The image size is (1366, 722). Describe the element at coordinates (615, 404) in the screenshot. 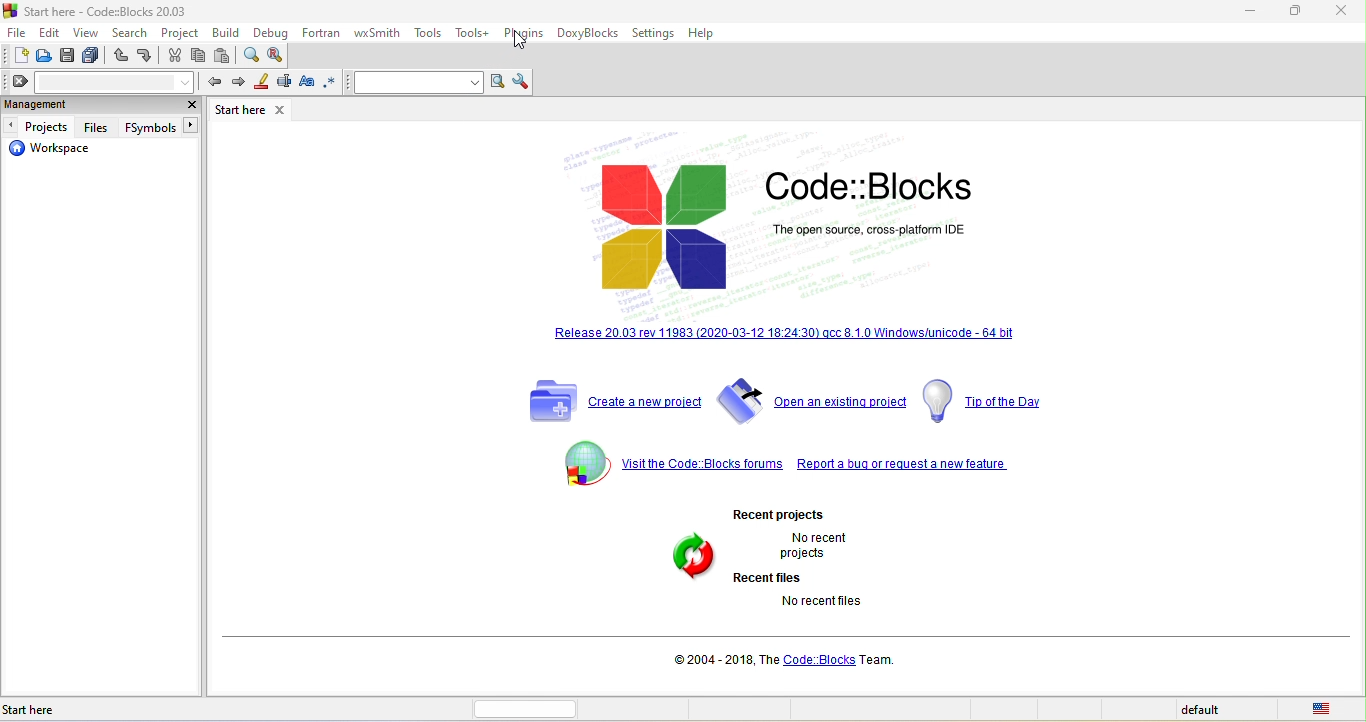

I see `create a new project` at that location.